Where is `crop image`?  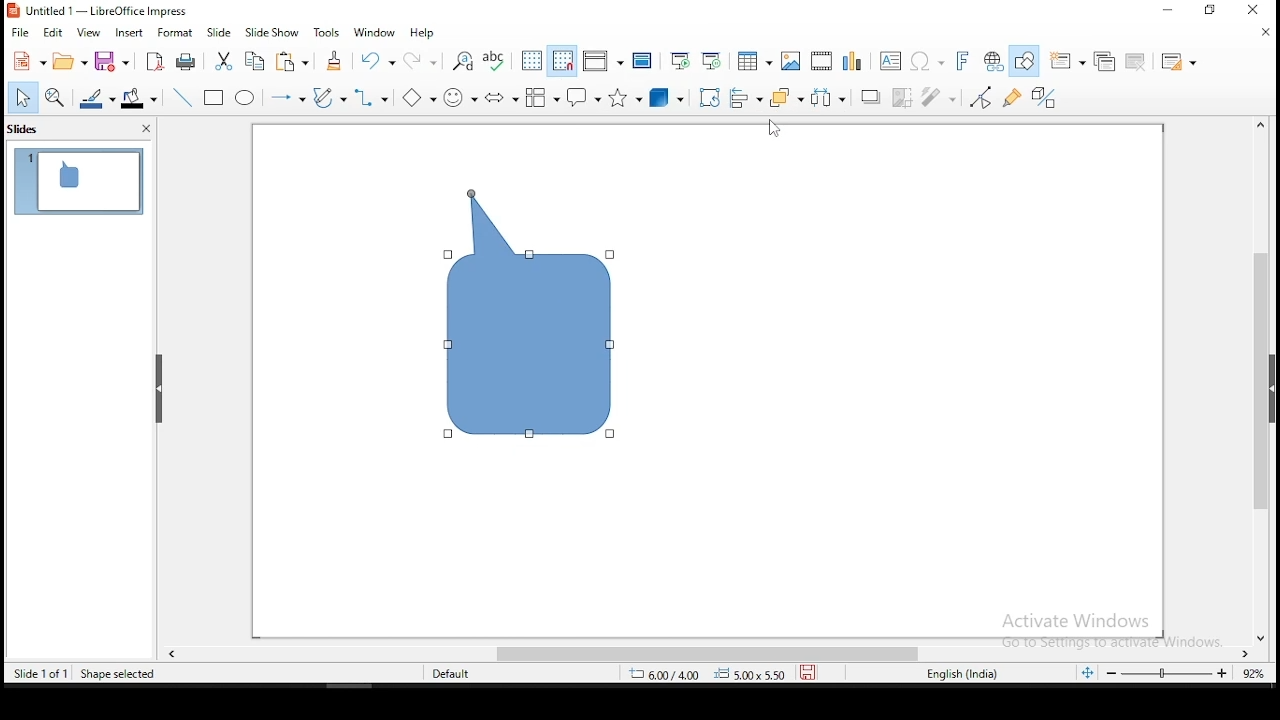 crop image is located at coordinates (902, 97).